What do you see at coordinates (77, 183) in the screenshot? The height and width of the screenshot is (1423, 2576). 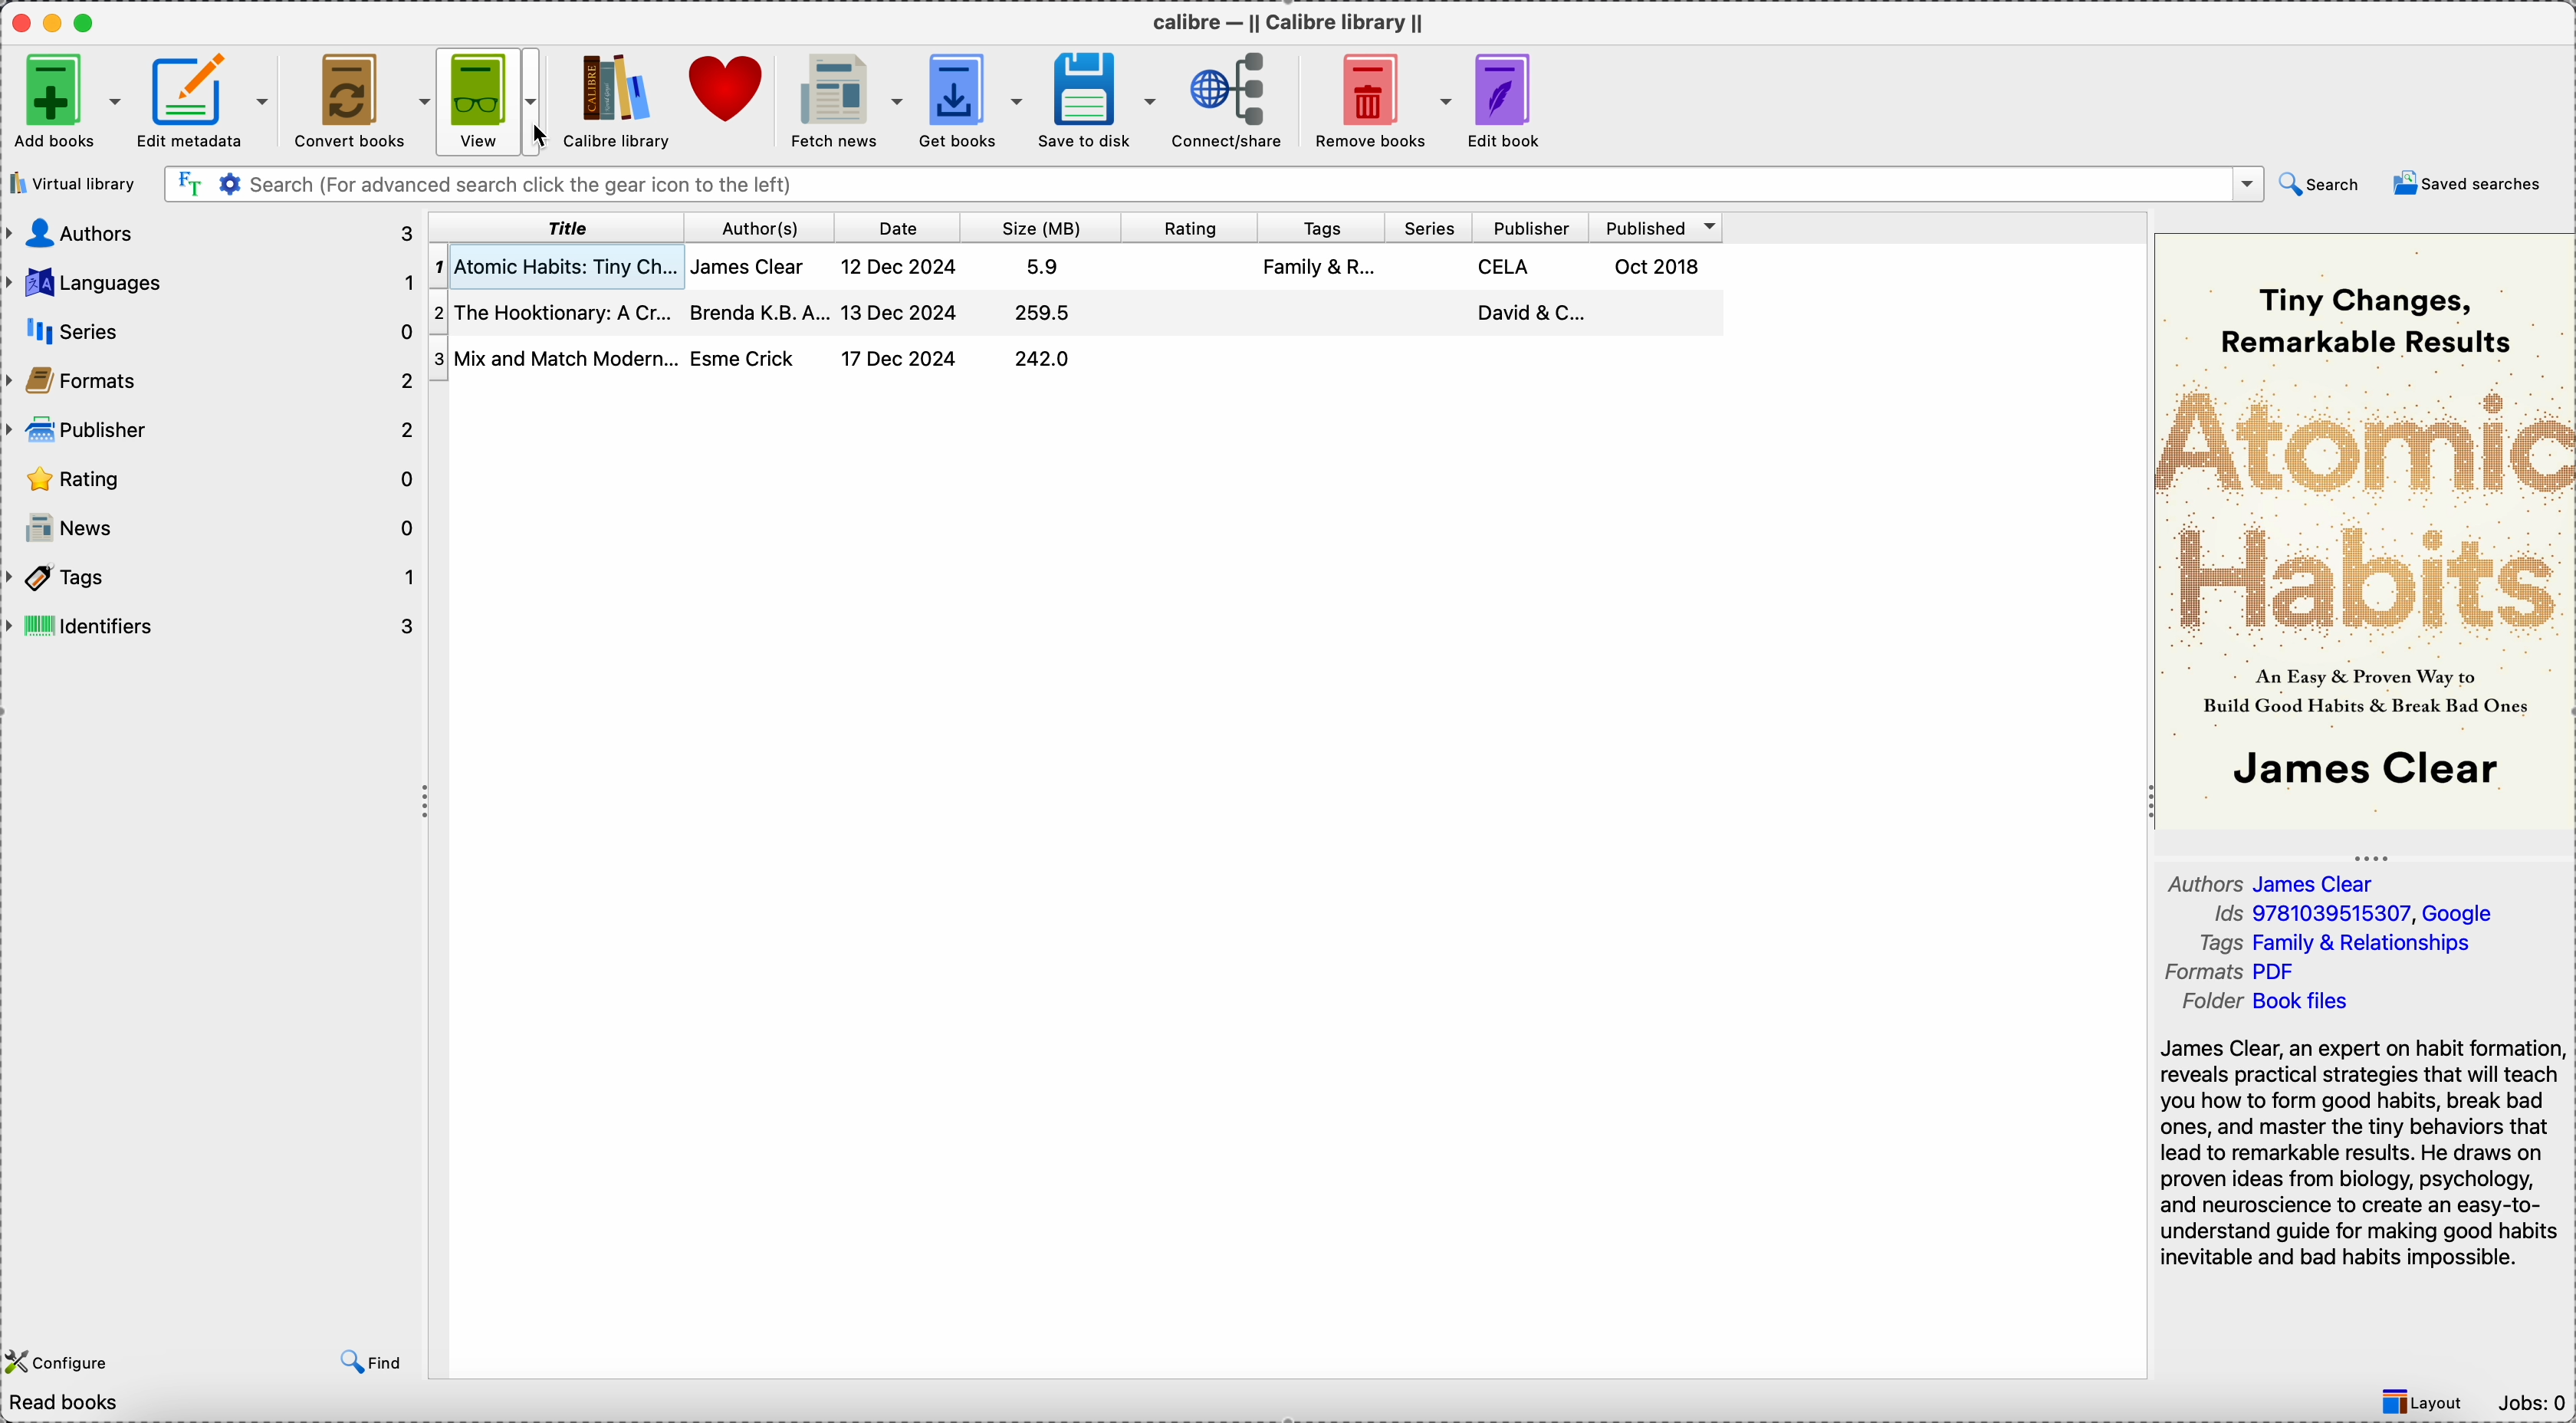 I see `virtual library` at bounding box center [77, 183].